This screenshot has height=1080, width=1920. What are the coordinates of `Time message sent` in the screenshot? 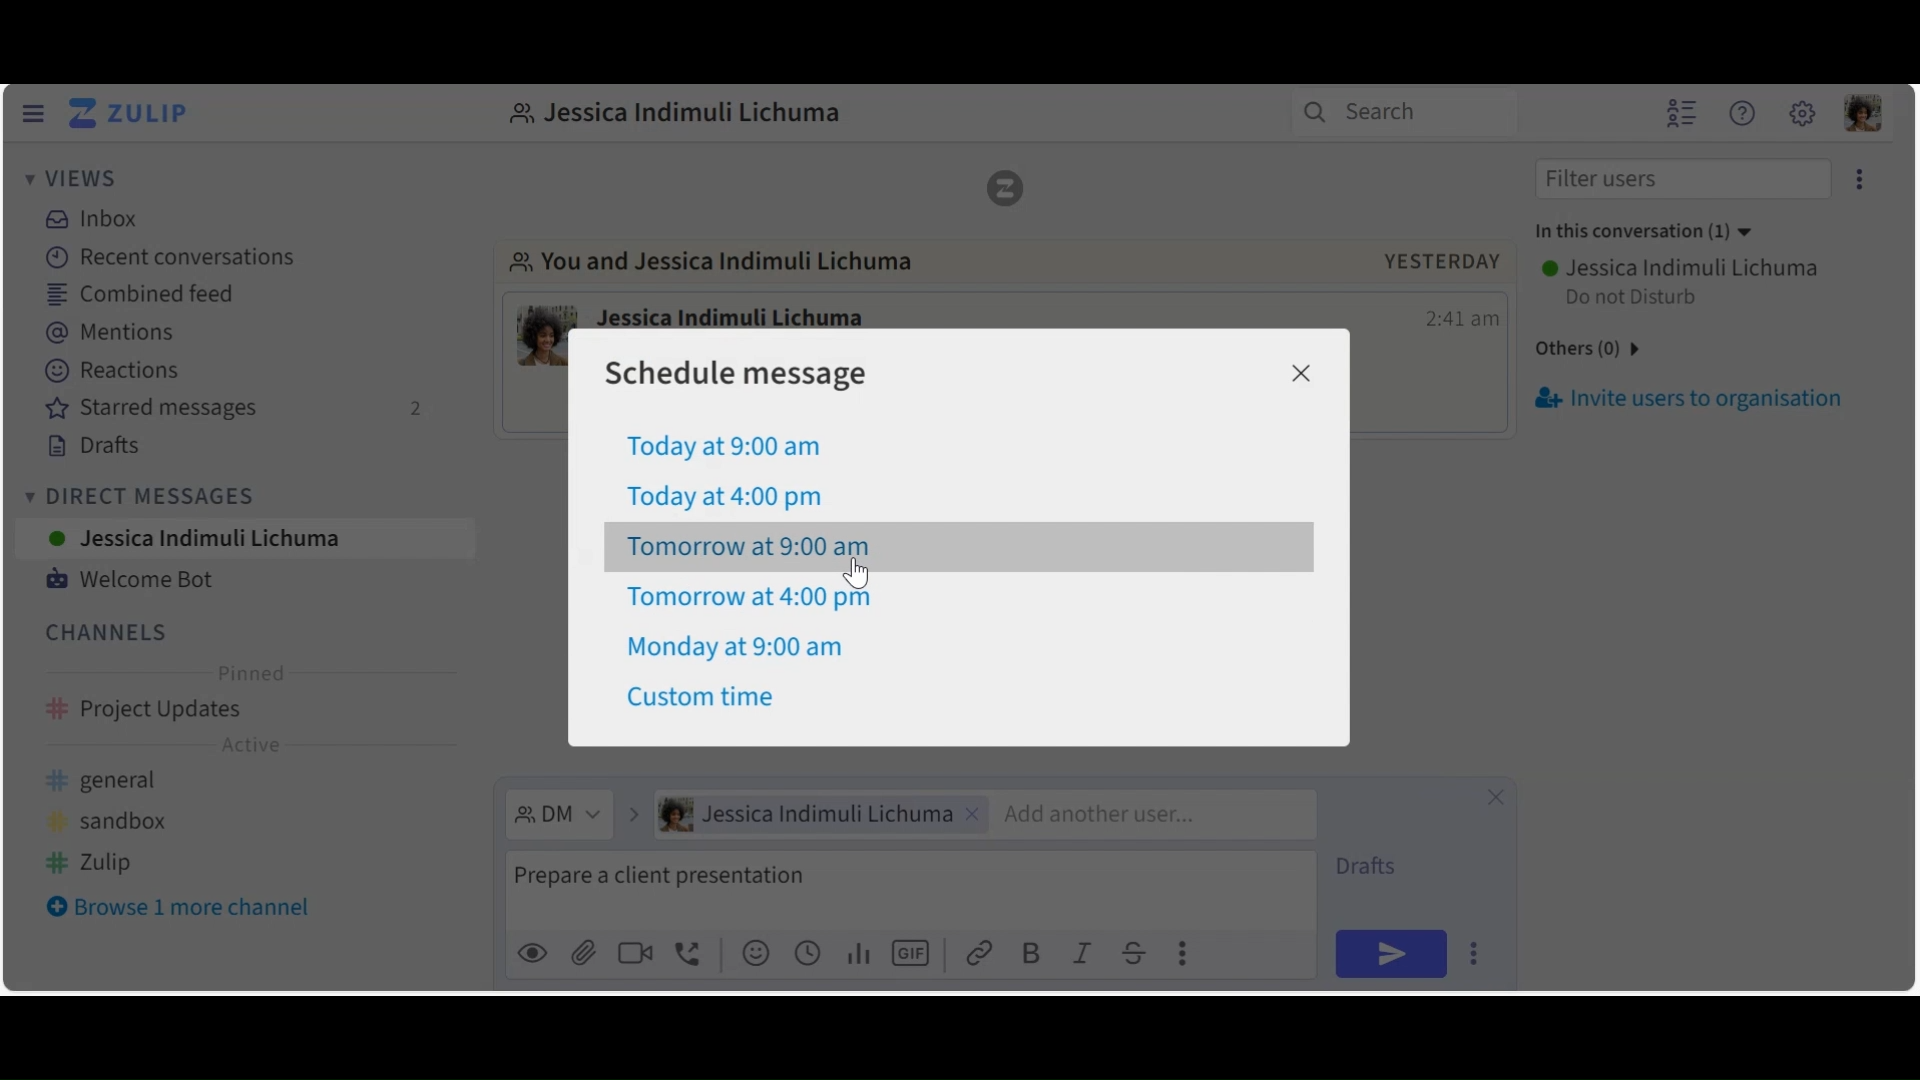 It's located at (1461, 319).